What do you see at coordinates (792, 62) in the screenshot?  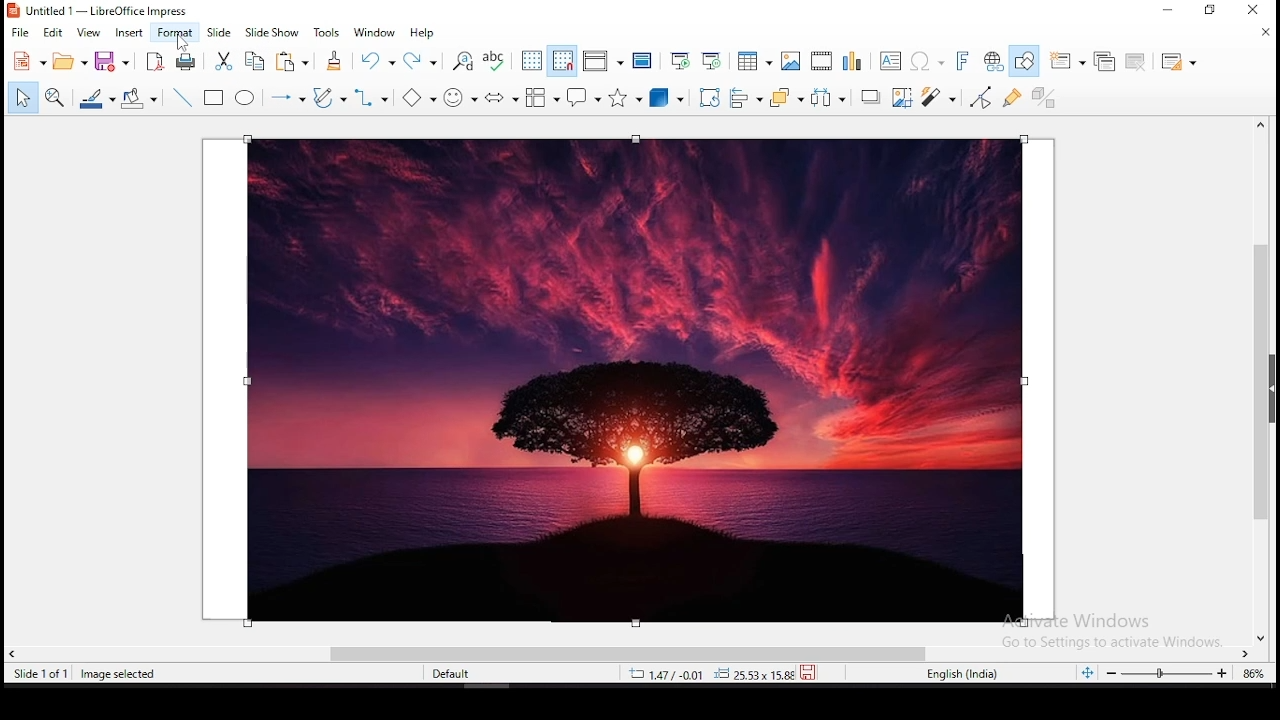 I see `insert image` at bounding box center [792, 62].